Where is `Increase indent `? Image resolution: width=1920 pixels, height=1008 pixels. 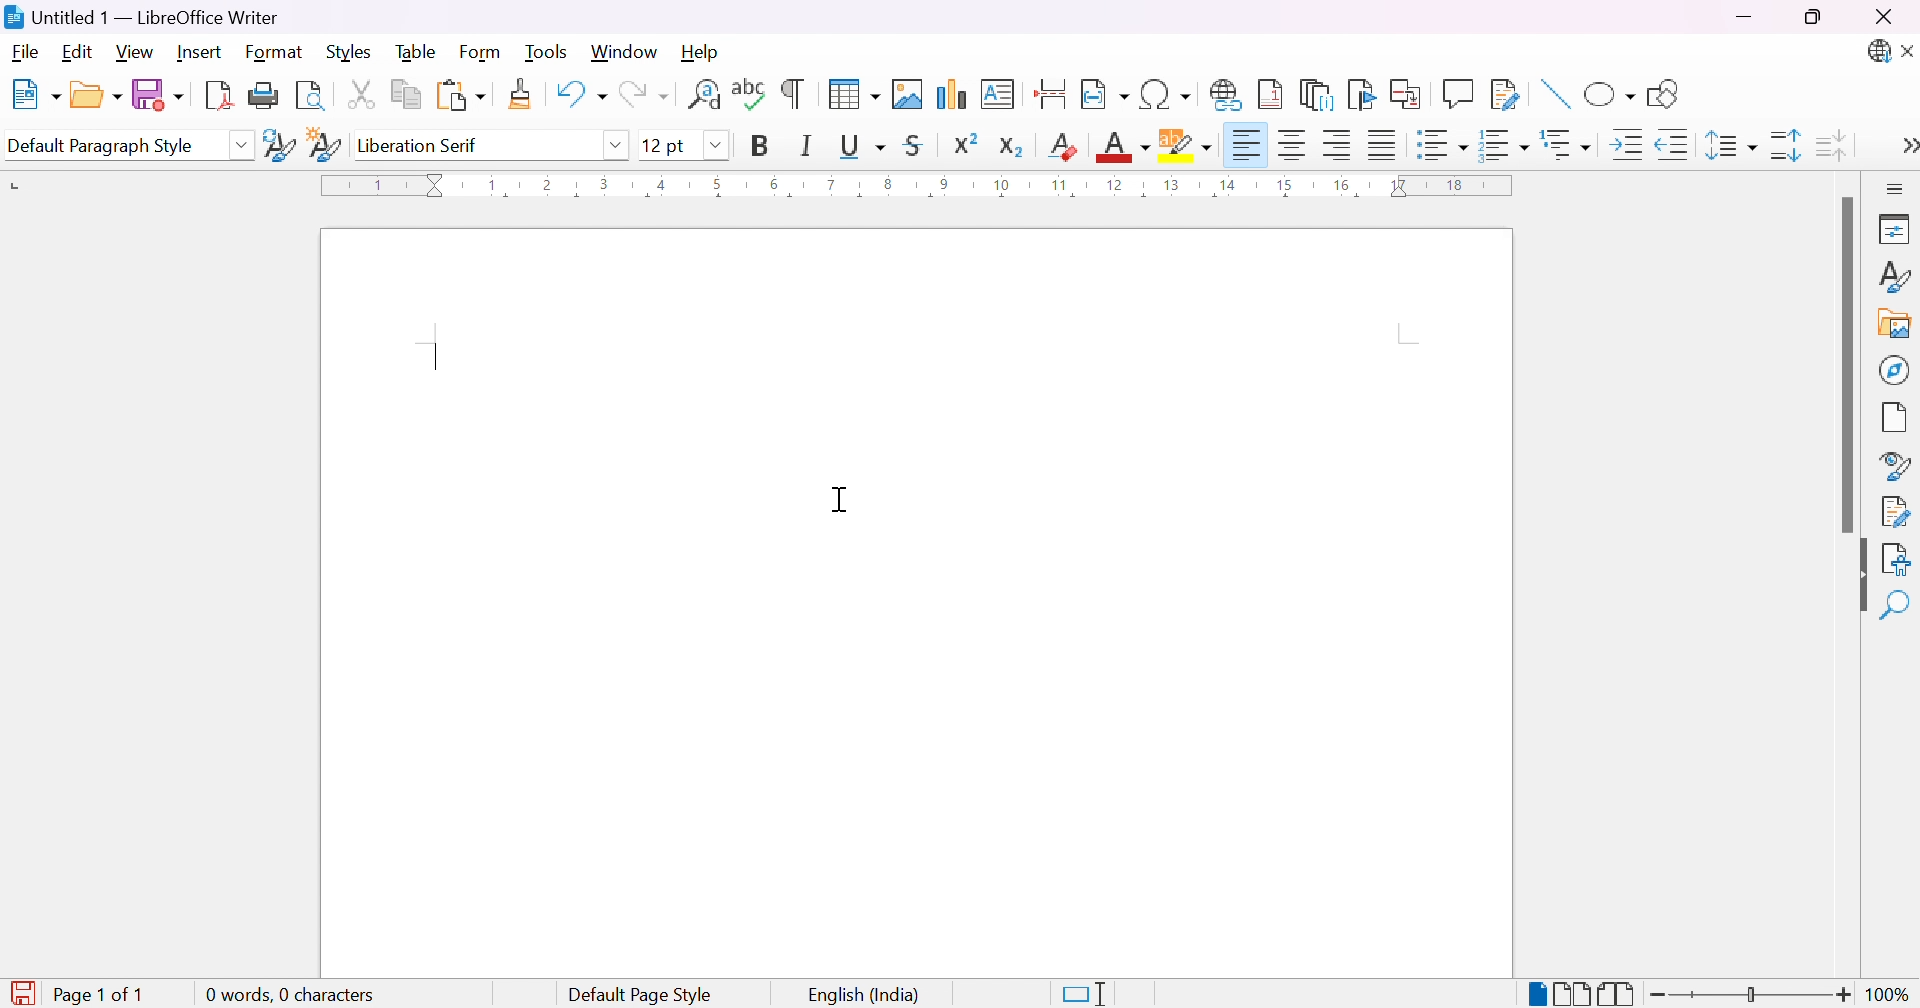 Increase indent  is located at coordinates (1630, 148).